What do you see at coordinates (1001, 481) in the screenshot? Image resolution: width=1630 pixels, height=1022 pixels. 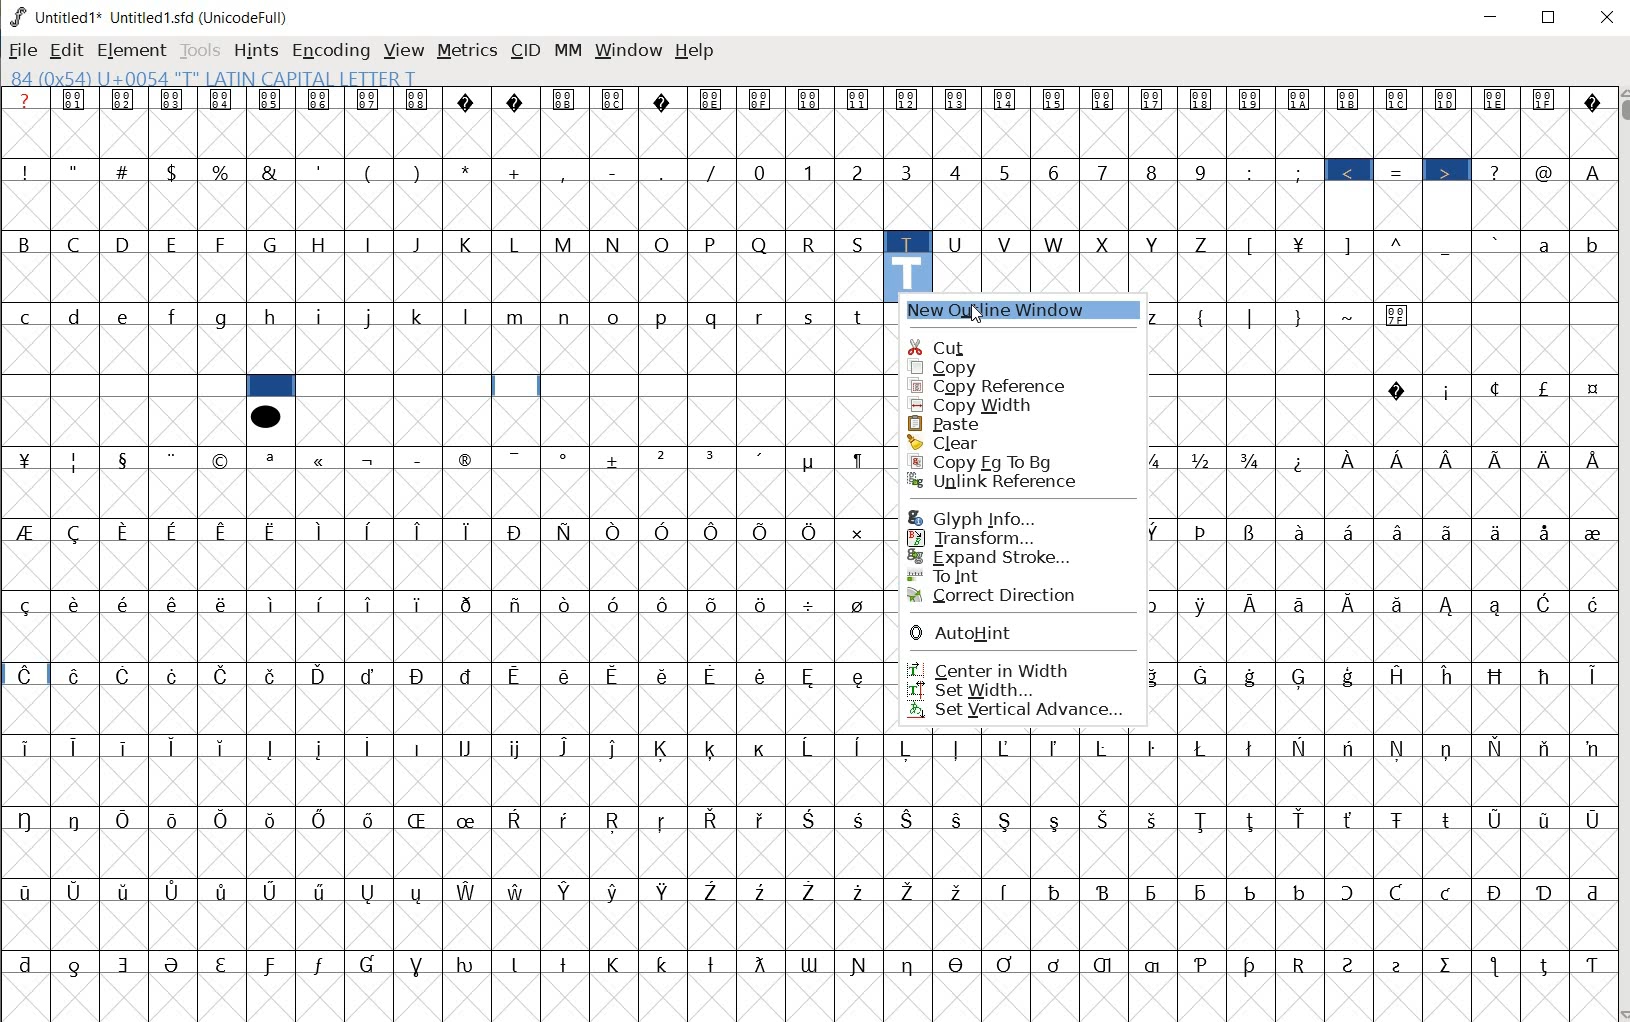 I see `Unlink Reference` at bounding box center [1001, 481].